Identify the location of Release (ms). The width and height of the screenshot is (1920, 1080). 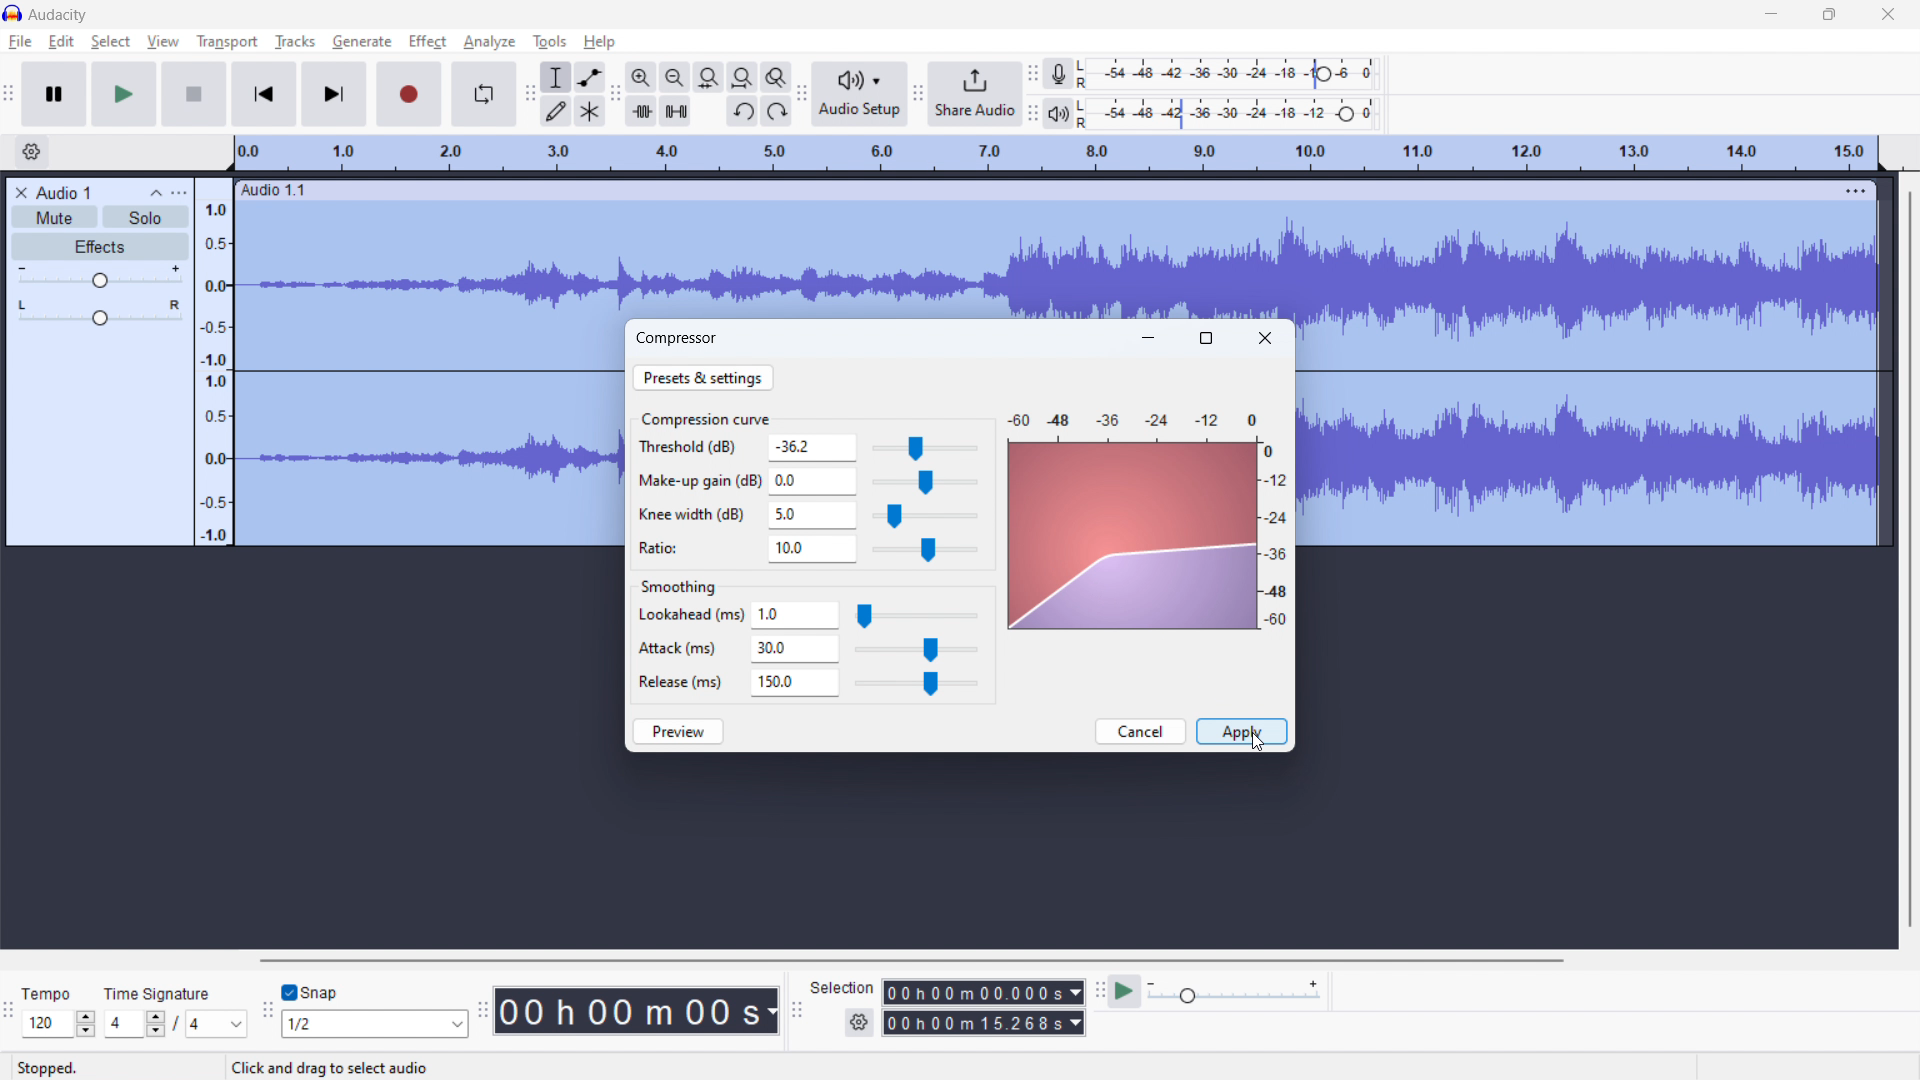
(680, 681).